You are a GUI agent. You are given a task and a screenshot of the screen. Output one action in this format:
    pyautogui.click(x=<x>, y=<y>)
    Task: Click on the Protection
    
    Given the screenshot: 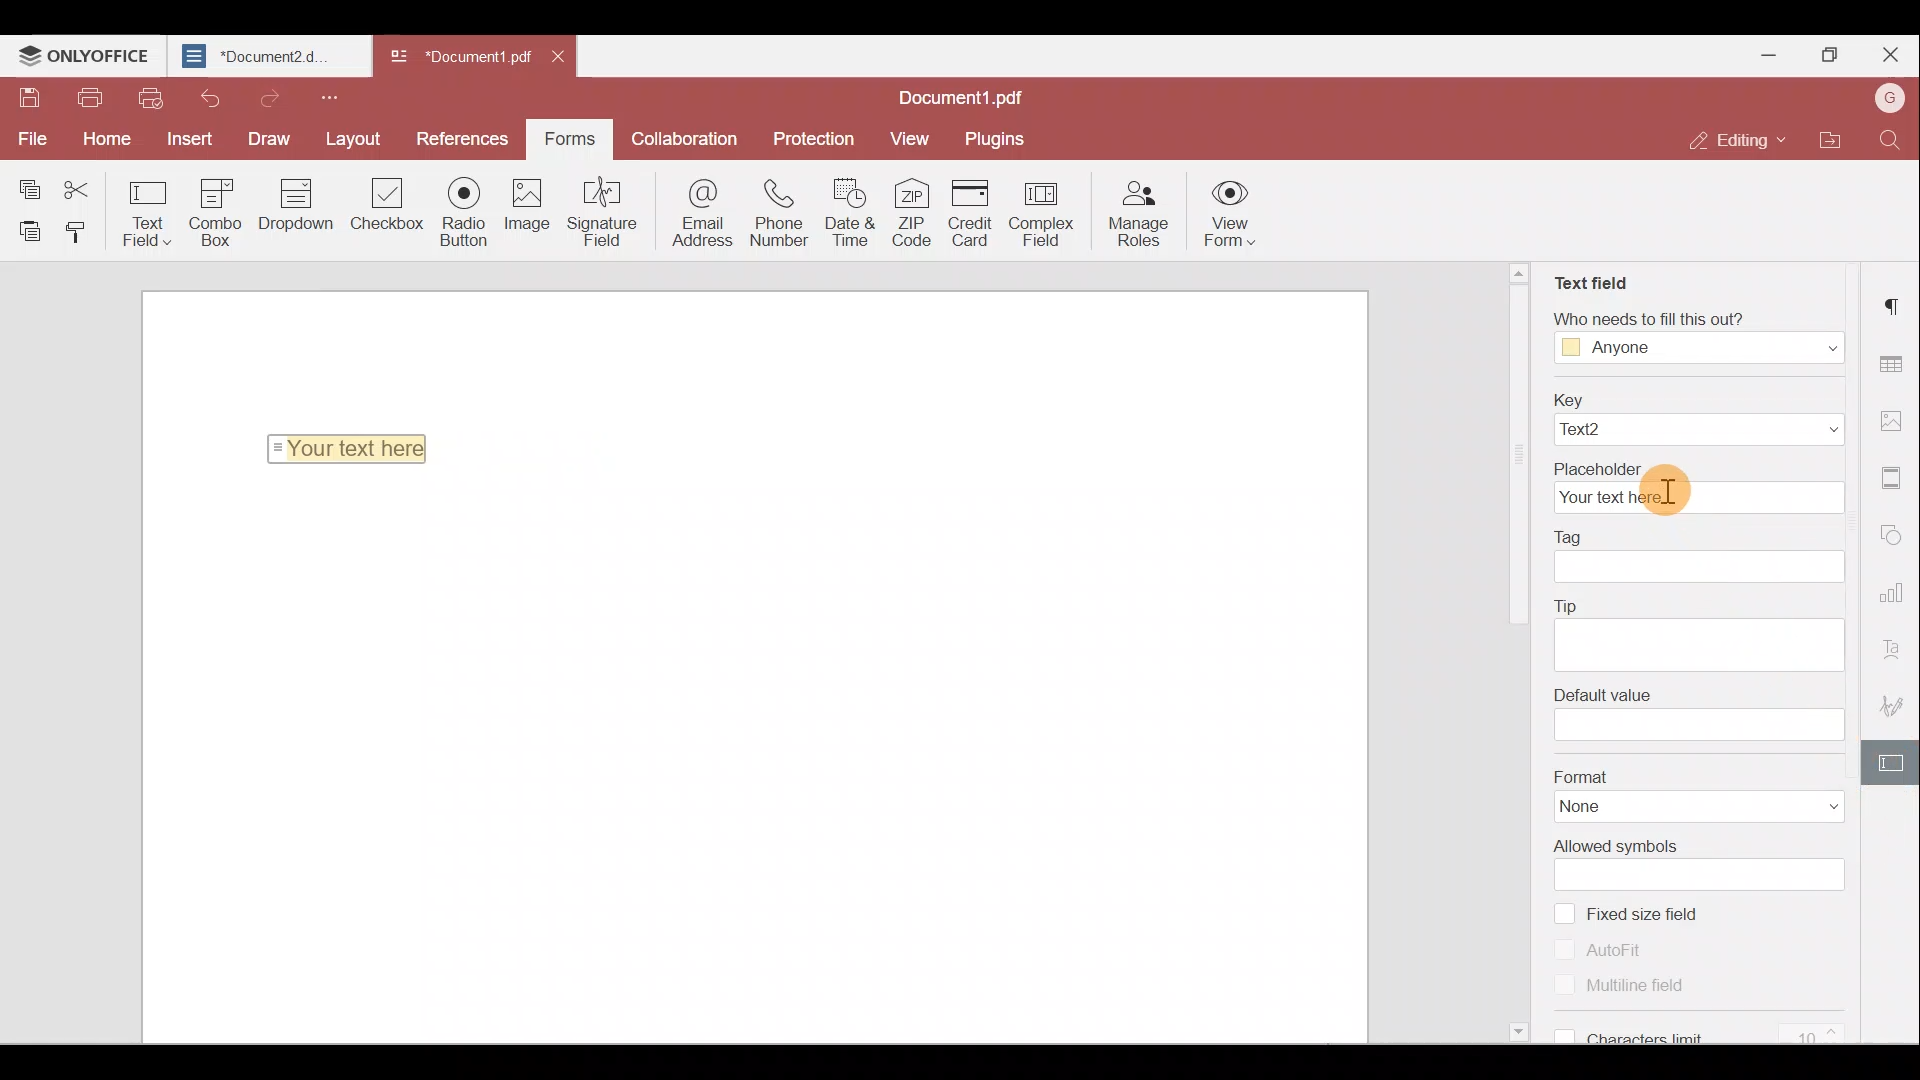 What is the action you would take?
    pyautogui.click(x=820, y=137)
    